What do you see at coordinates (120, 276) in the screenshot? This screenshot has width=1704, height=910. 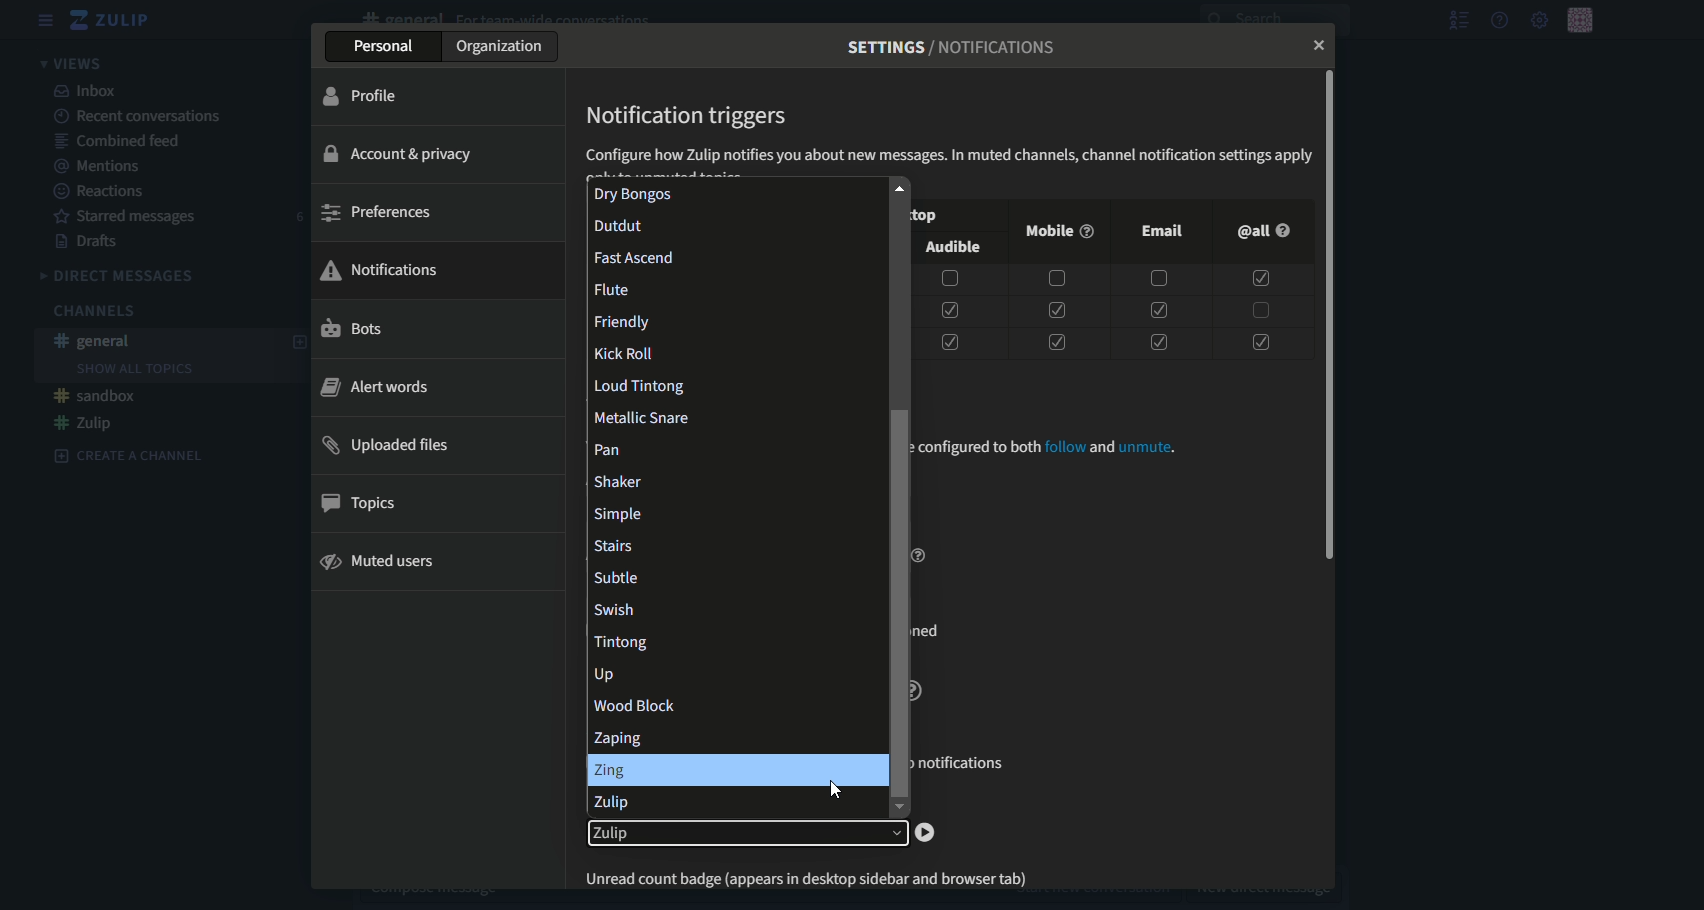 I see `Direct messages` at bounding box center [120, 276].